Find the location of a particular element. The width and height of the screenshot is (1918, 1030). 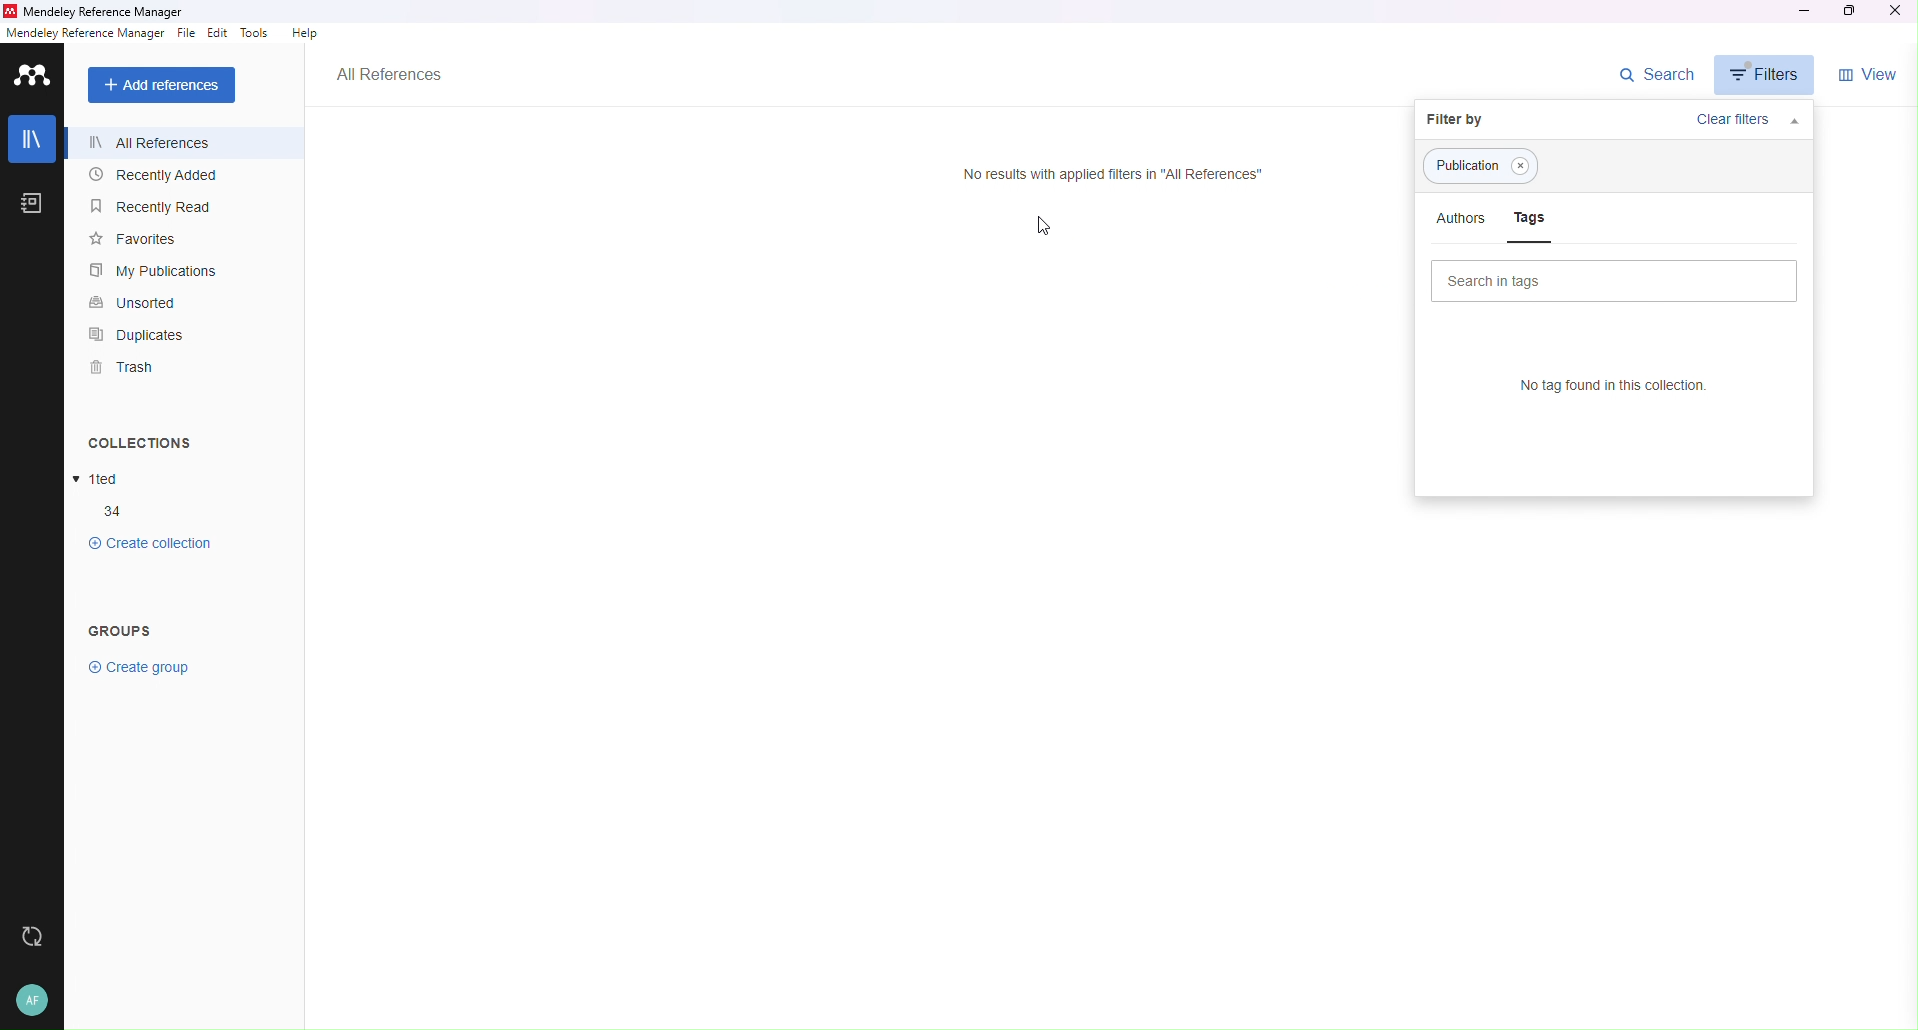

Mendeley Reference Manager is located at coordinates (110, 10).